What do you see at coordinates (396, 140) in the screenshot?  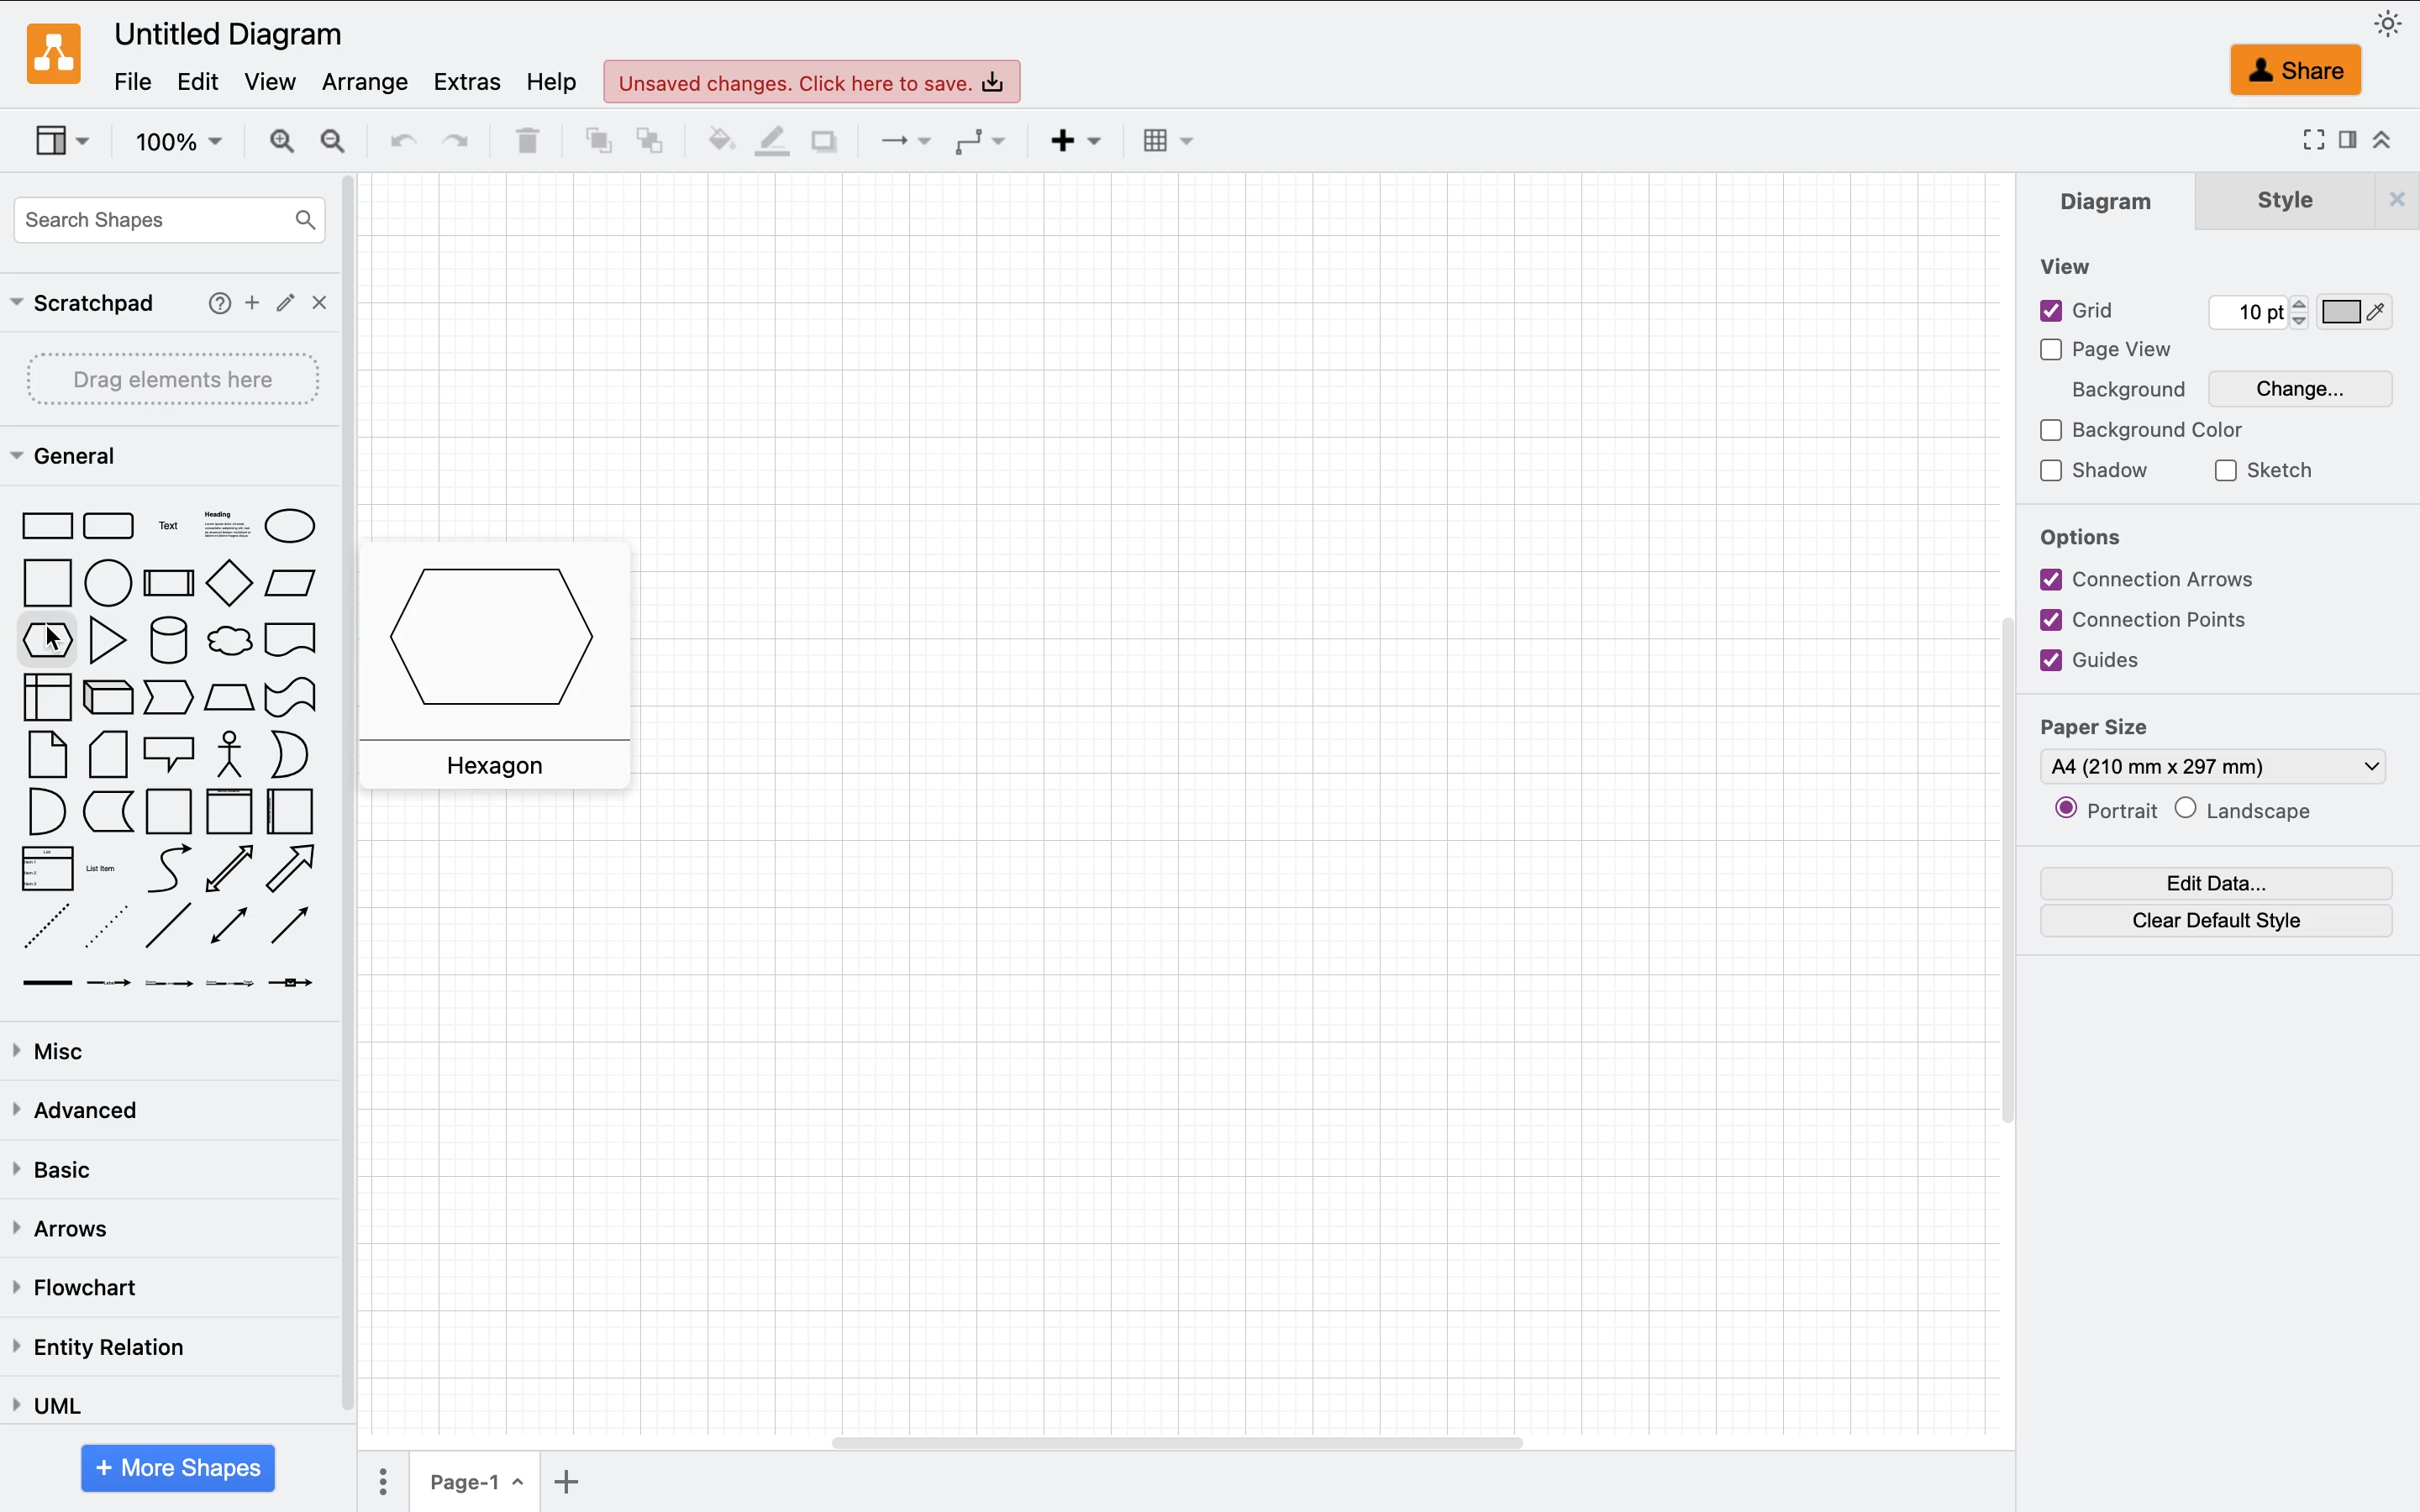 I see `undi` at bounding box center [396, 140].